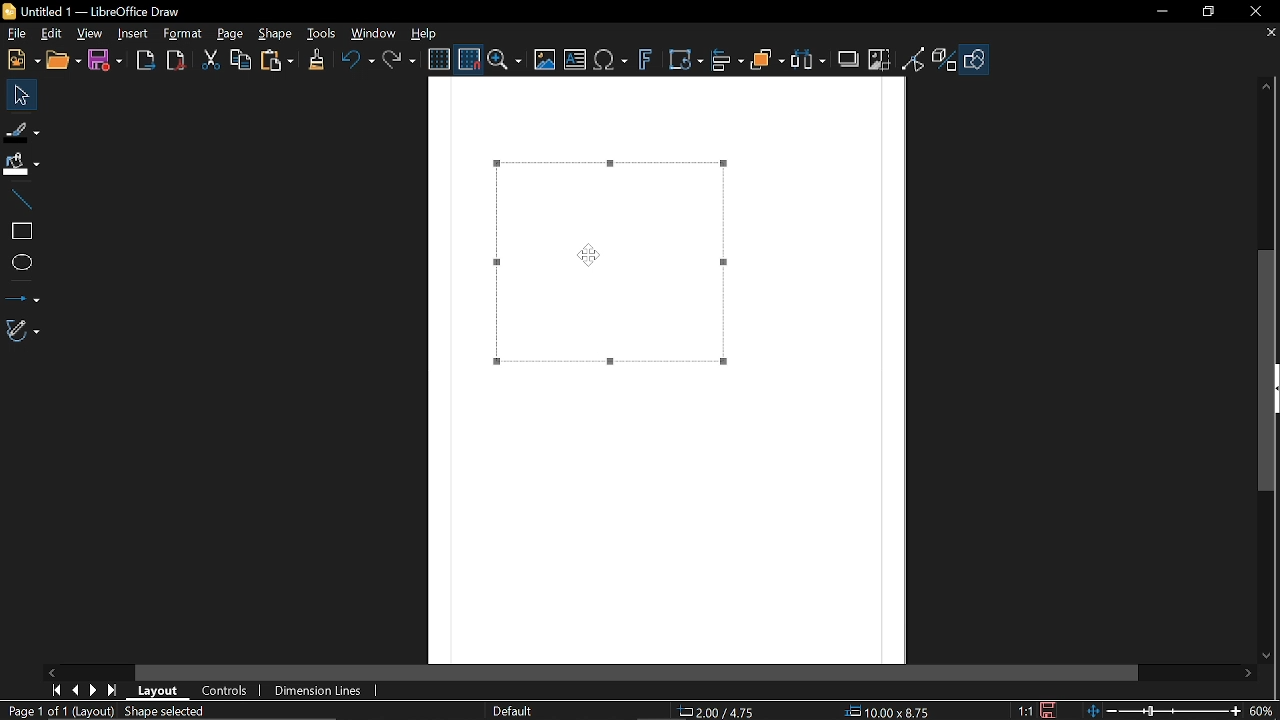 The width and height of the screenshot is (1280, 720). What do you see at coordinates (608, 263) in the screenshot?
I see `Diagram` at bounding box center [608, 263].